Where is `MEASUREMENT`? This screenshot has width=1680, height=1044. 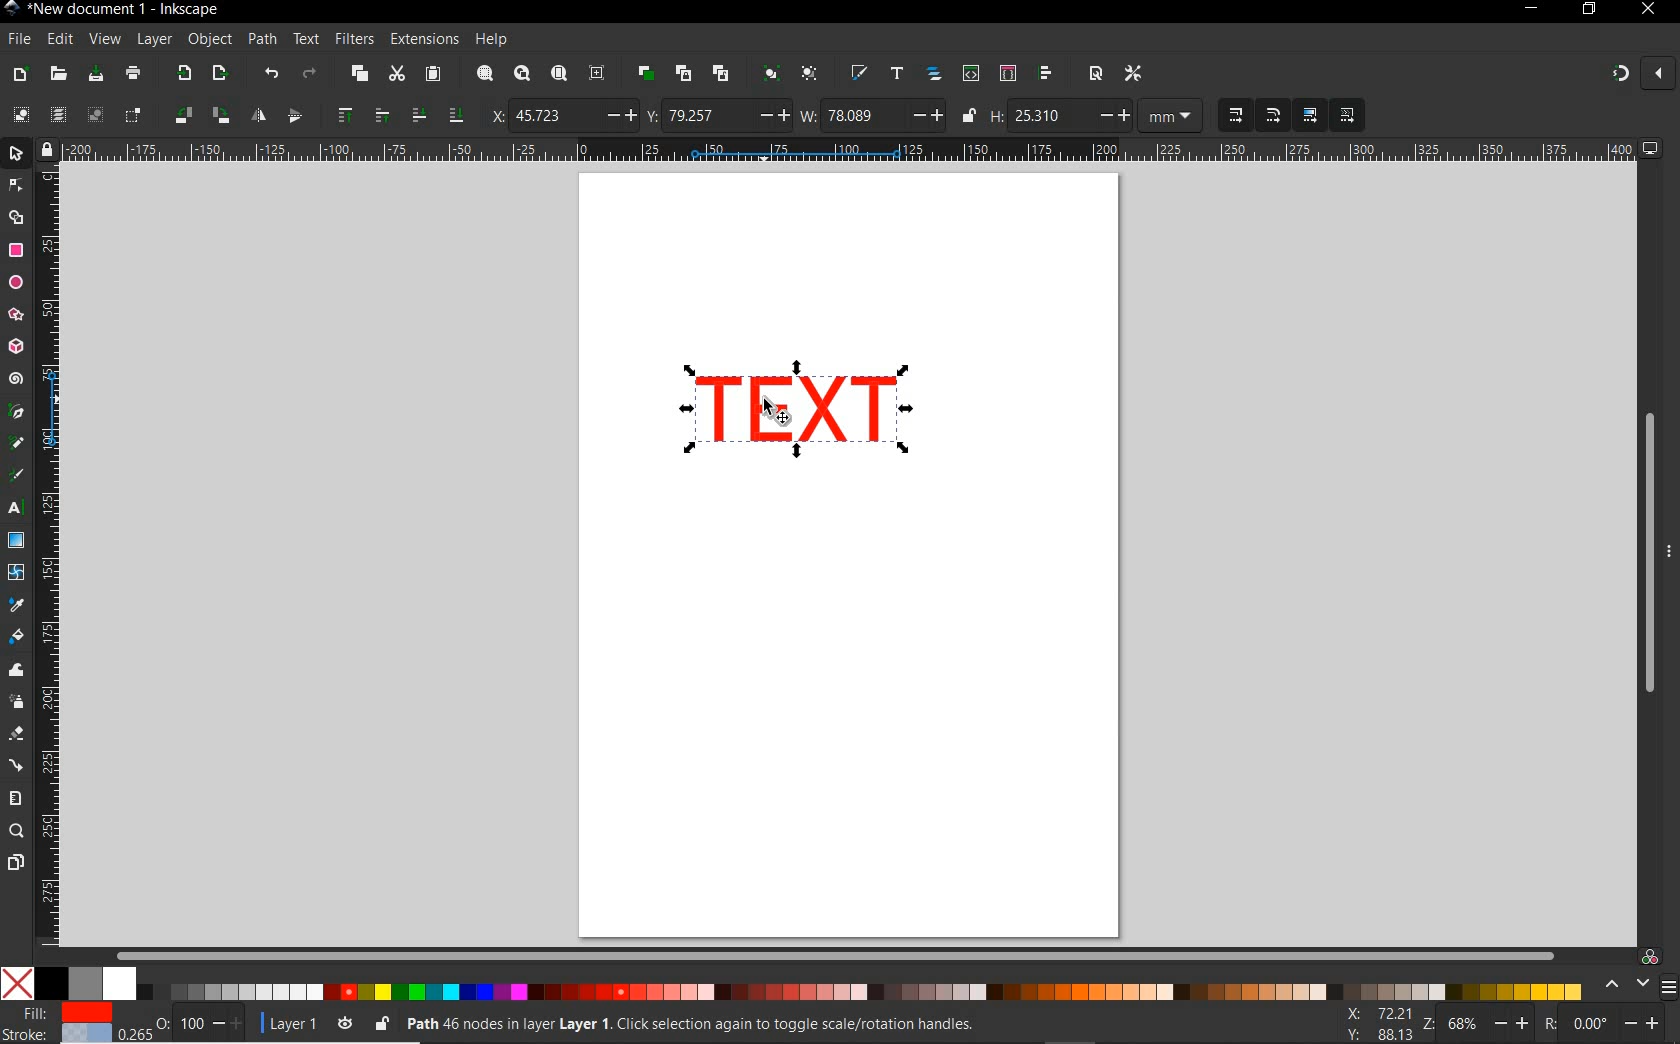 MEASUREMENT is located at coordinates (1171, 118).